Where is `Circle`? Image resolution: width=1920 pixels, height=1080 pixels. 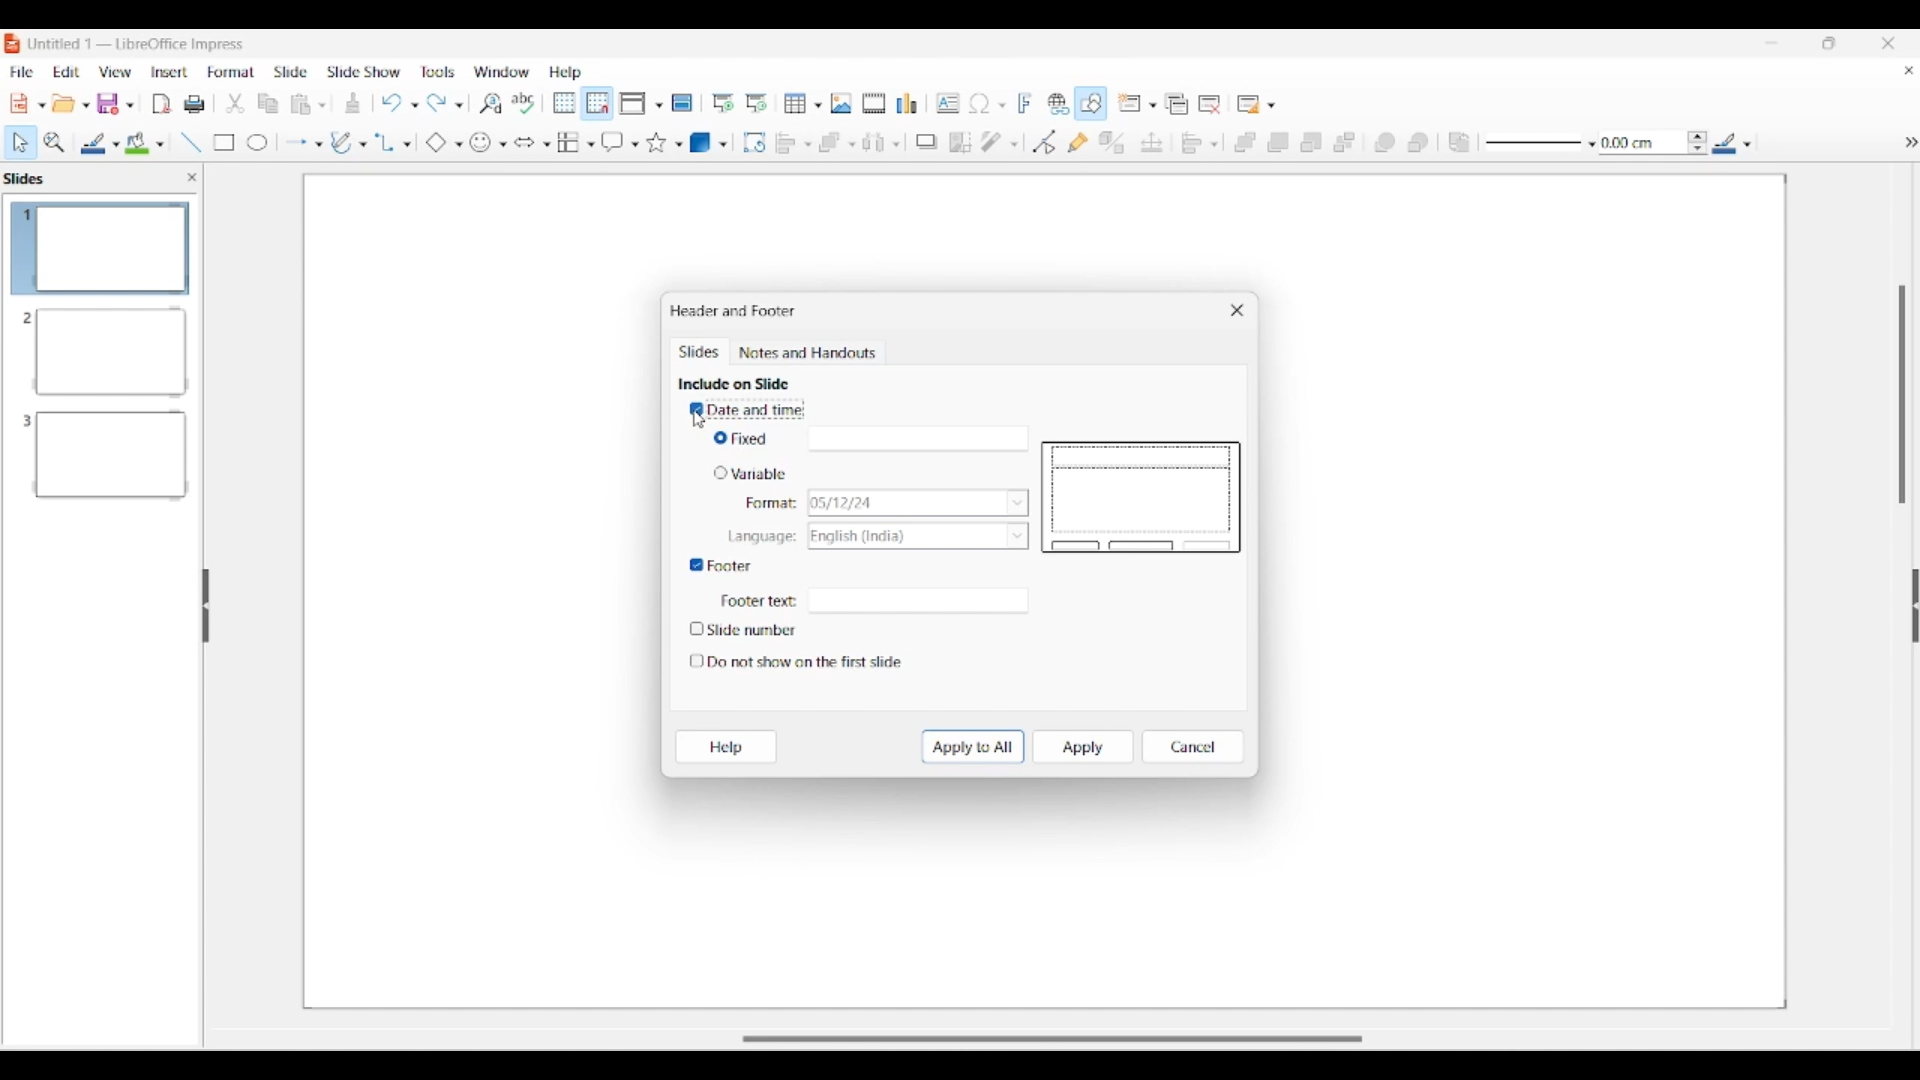
Circle is located at coordinates (256, 143).